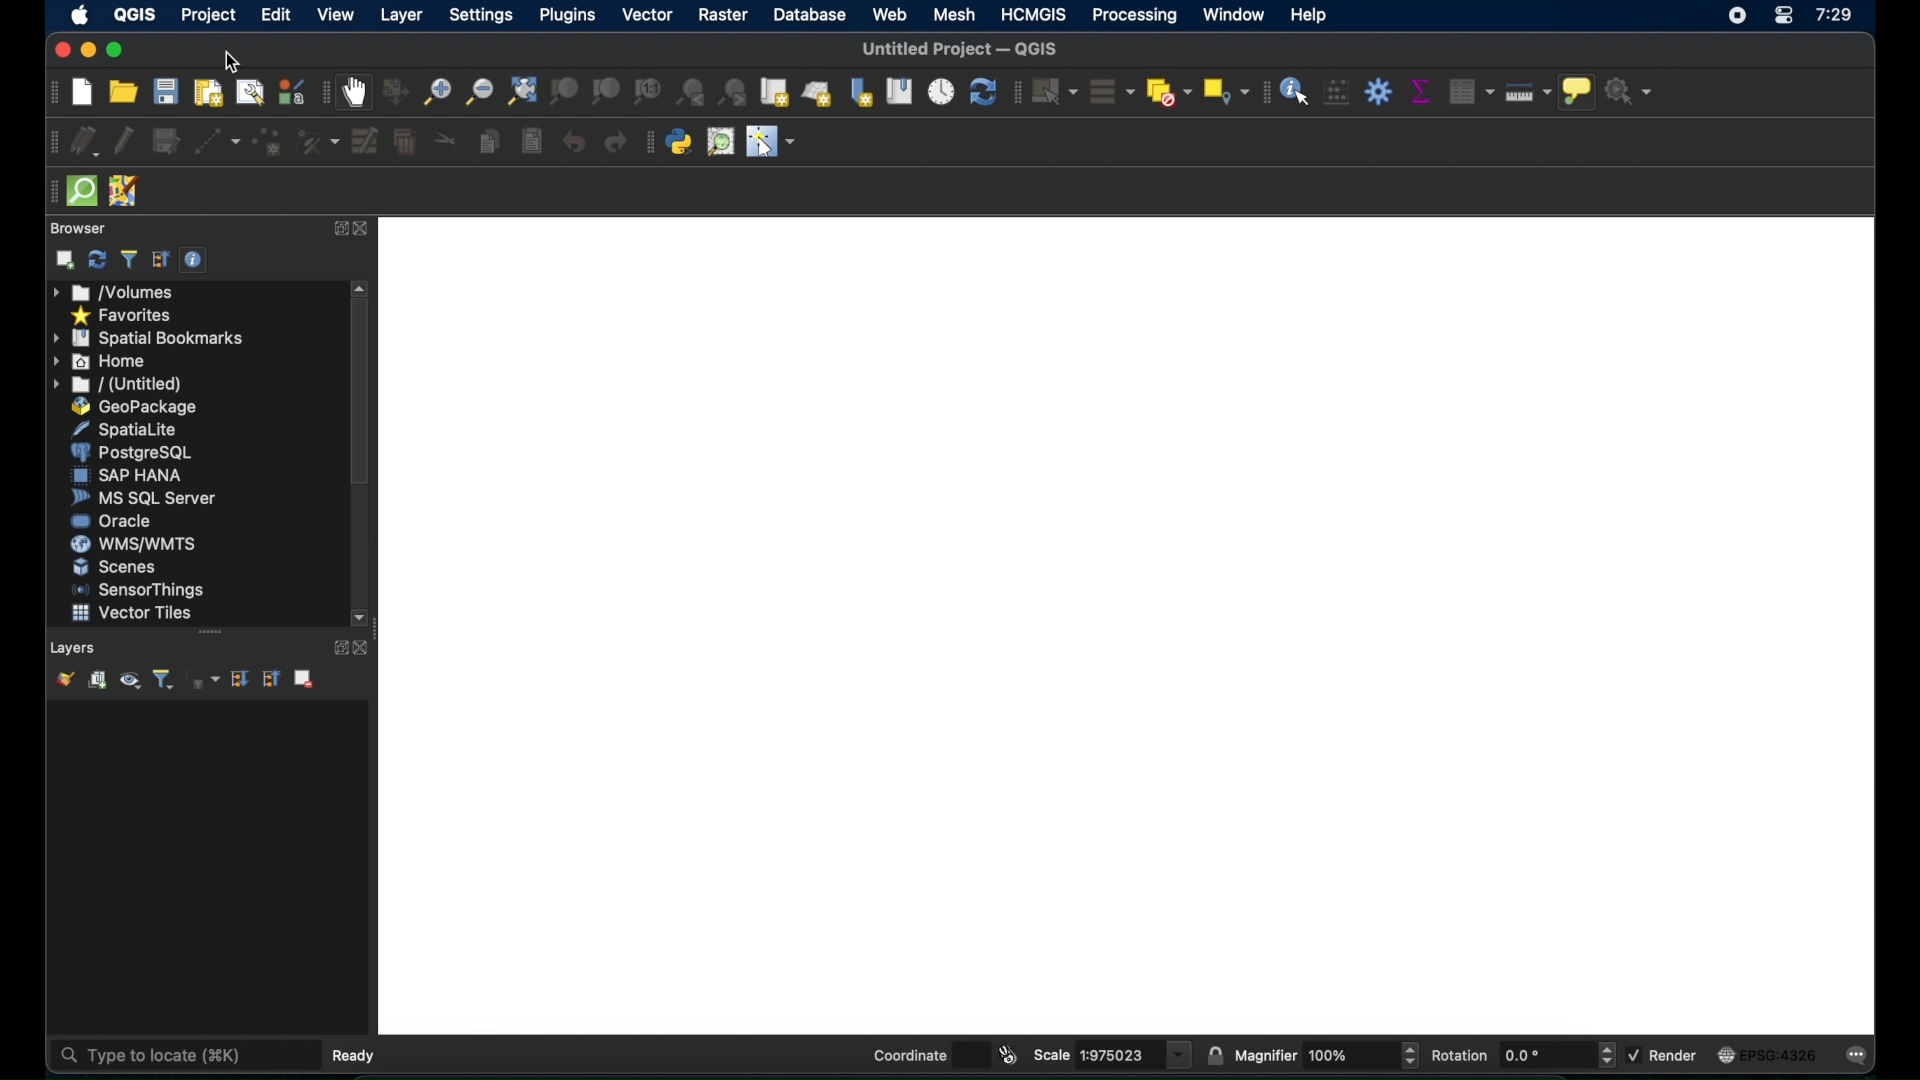  What do you see at coordinates (64, 681) in the screenshot?
I see `open layer styling panel` at bounding box center [64, 681].